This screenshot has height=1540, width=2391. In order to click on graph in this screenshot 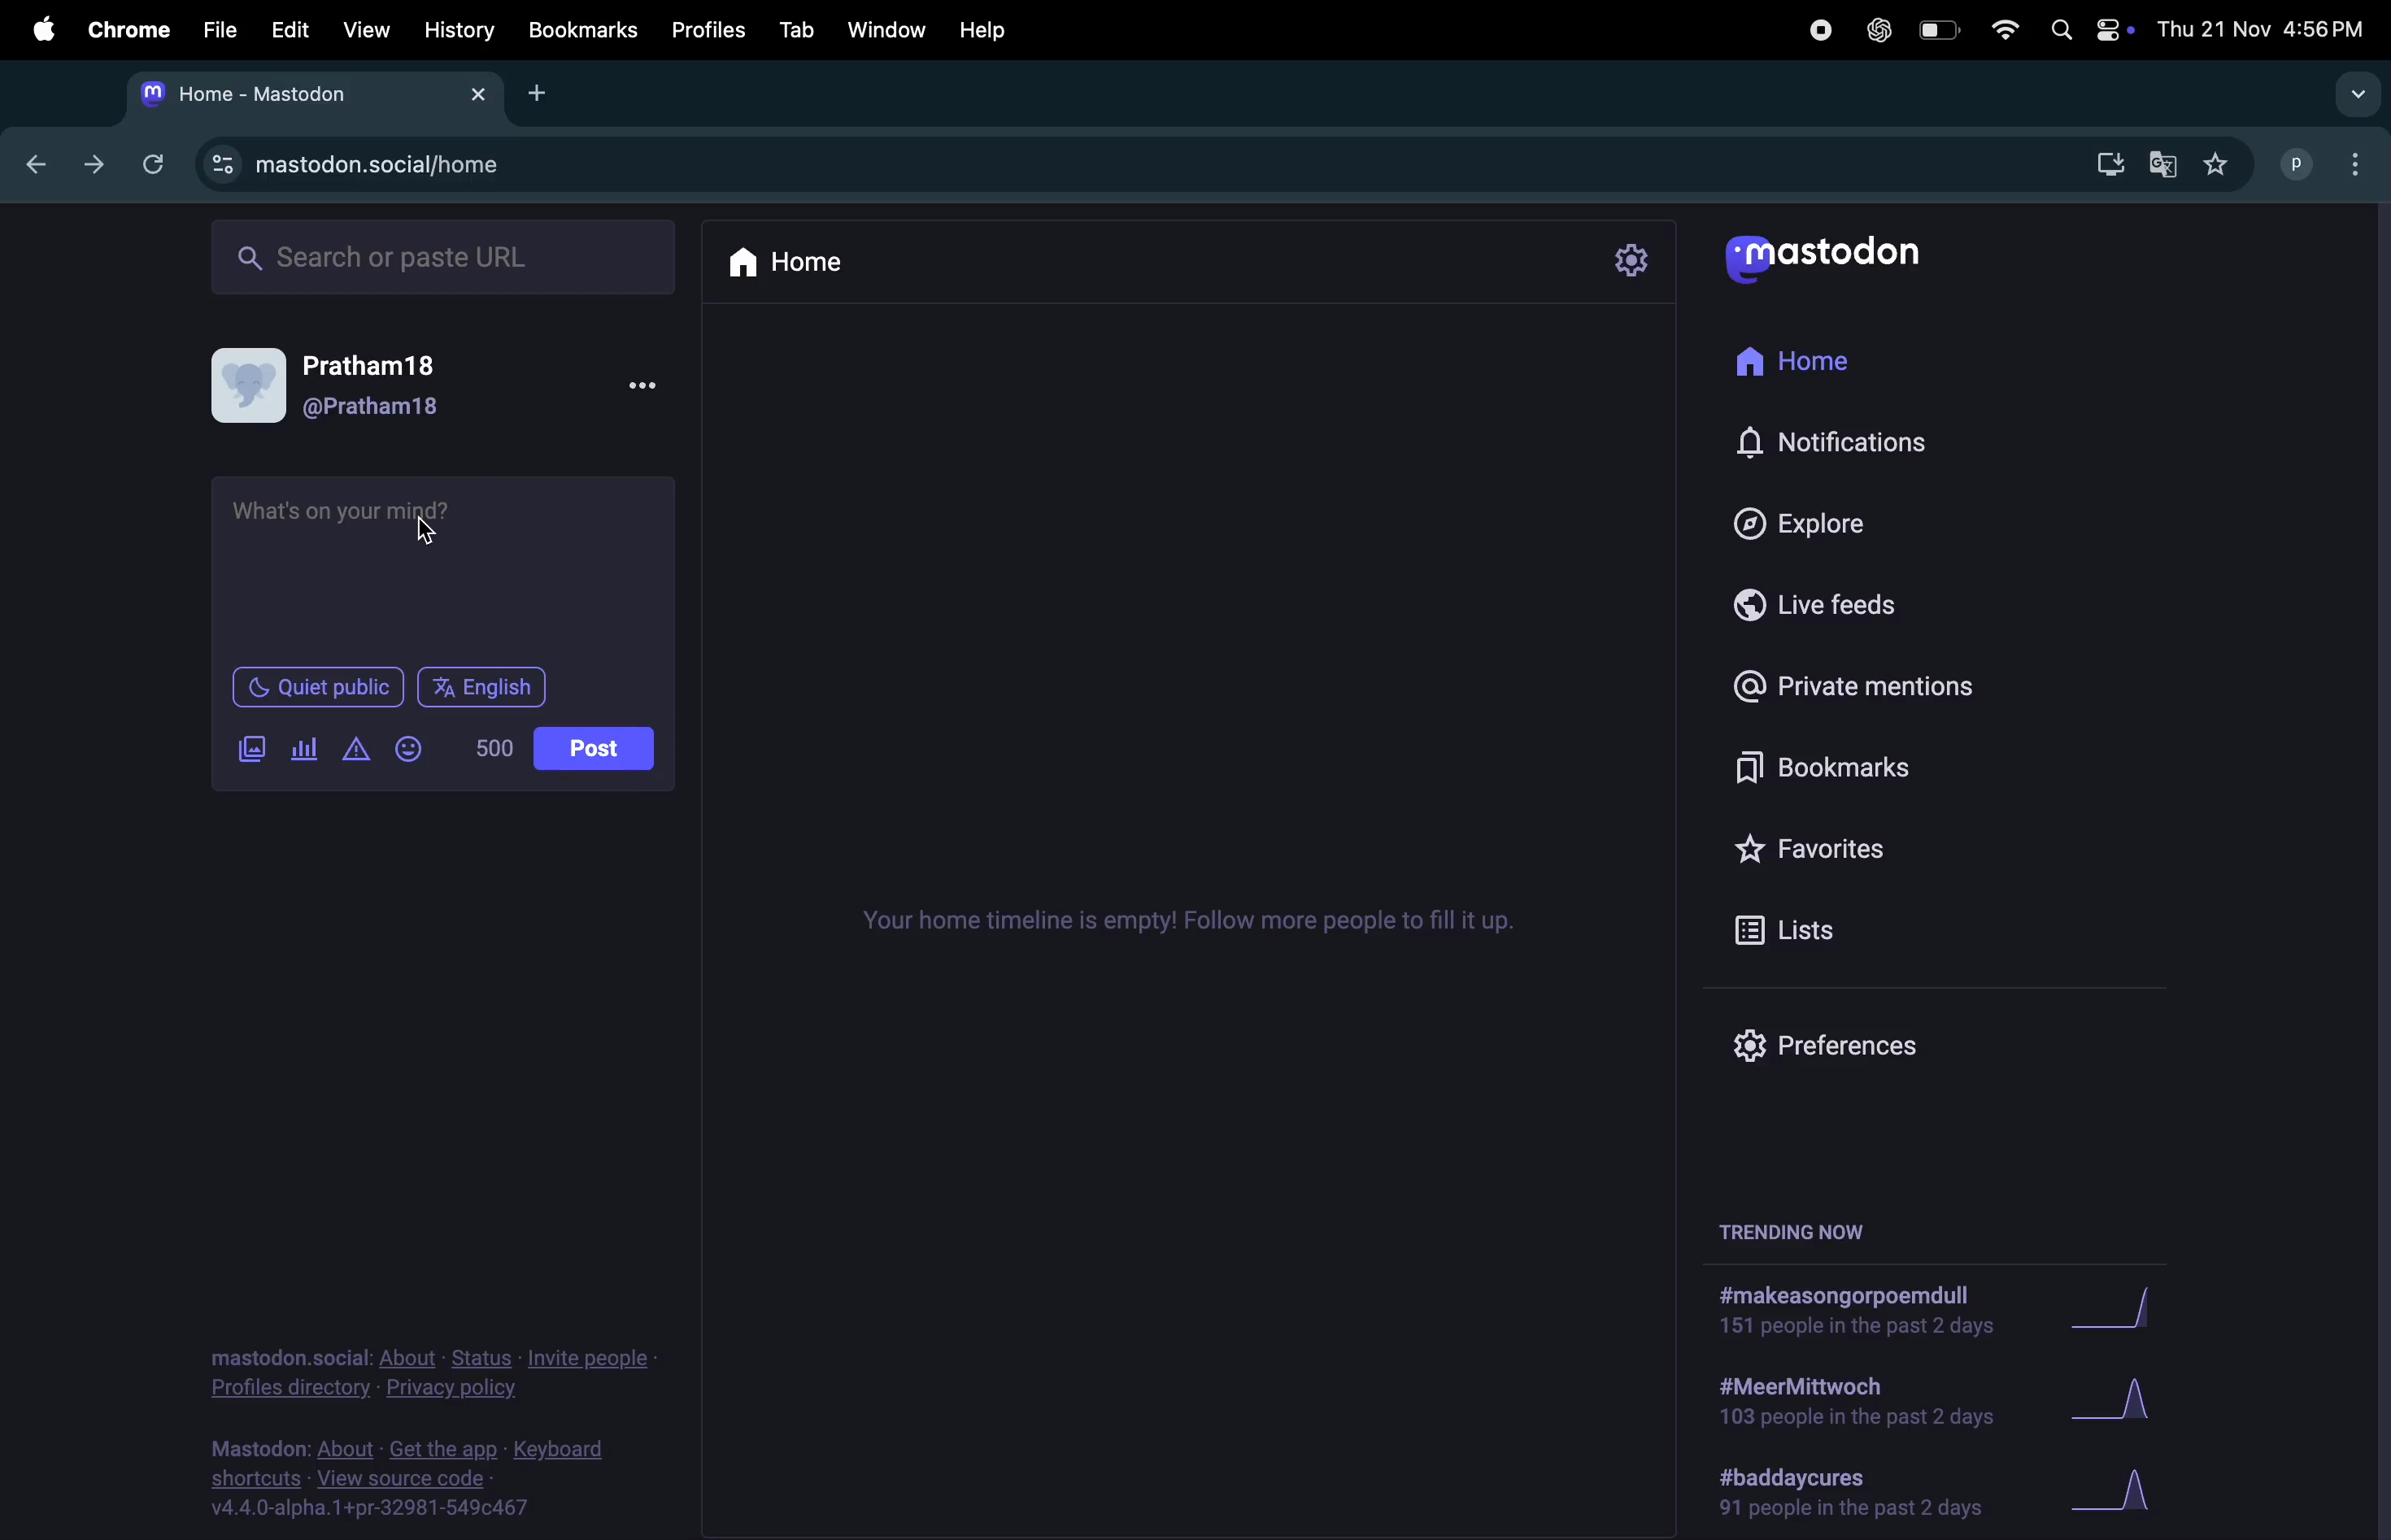, I will do `click(2121, 1492)`.